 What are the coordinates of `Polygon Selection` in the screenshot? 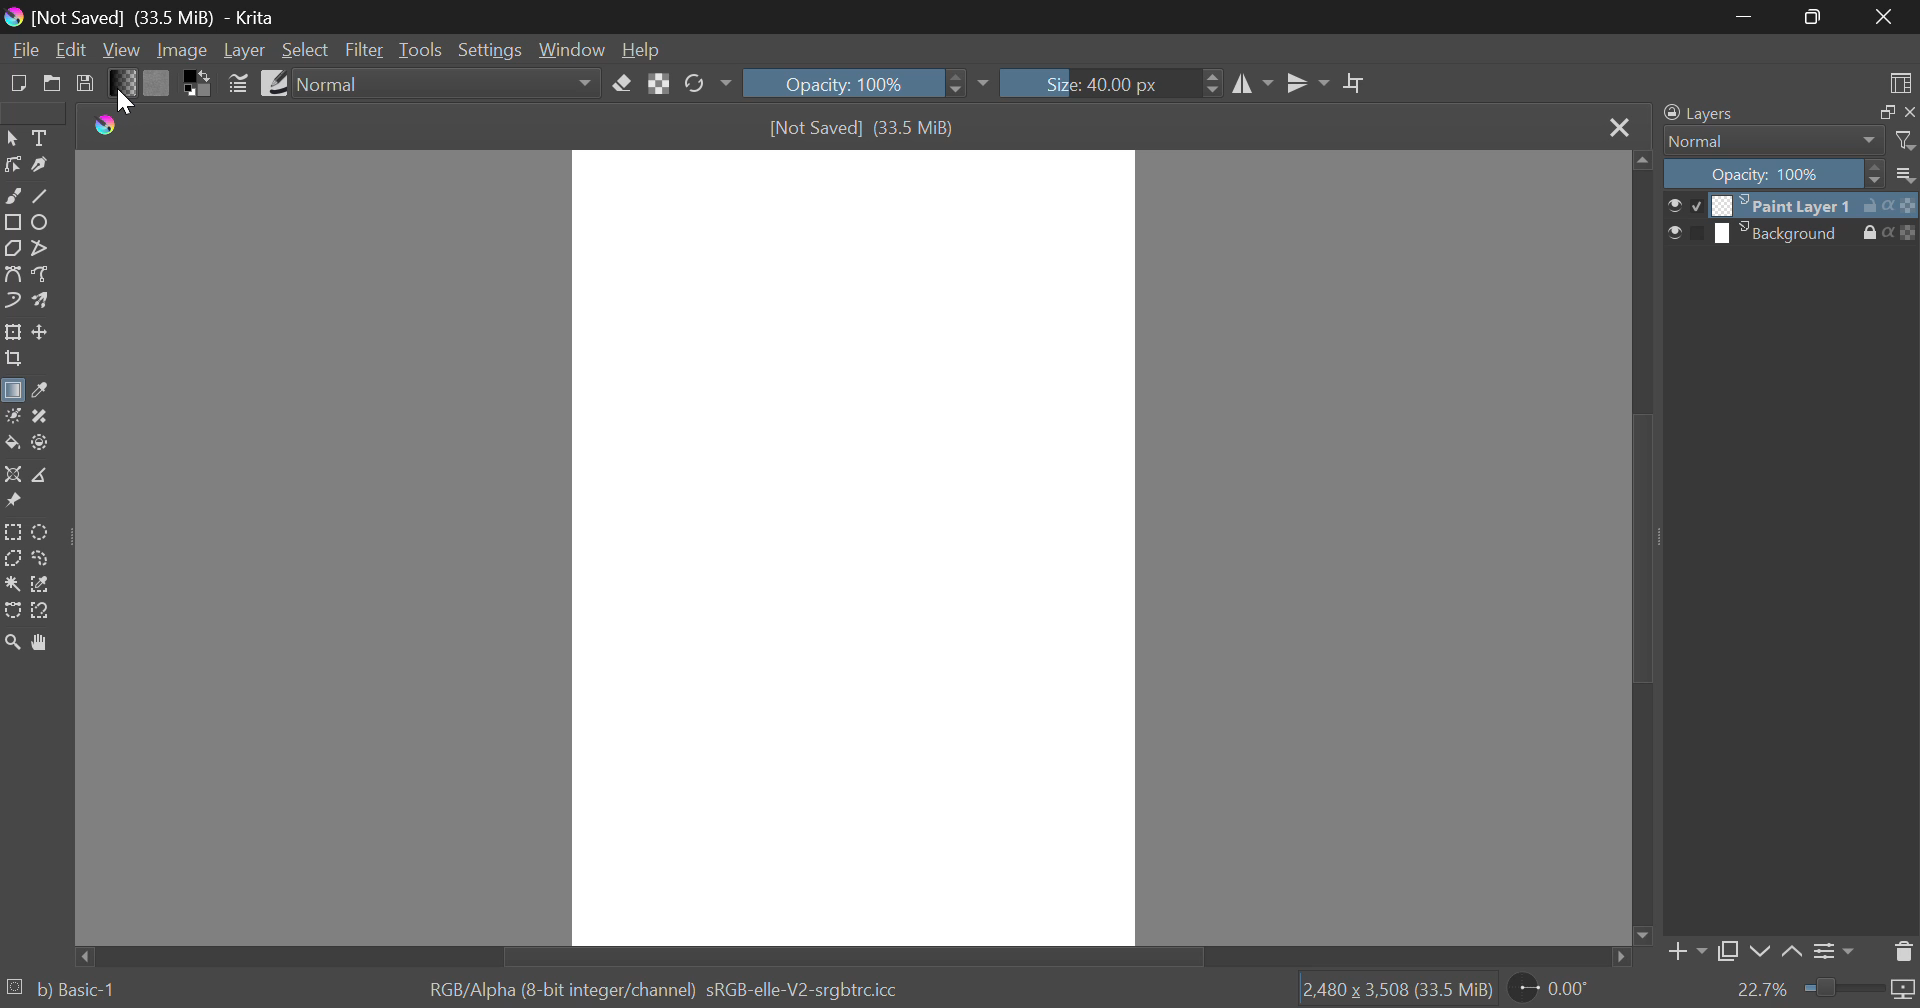 It's located at (12, 560).